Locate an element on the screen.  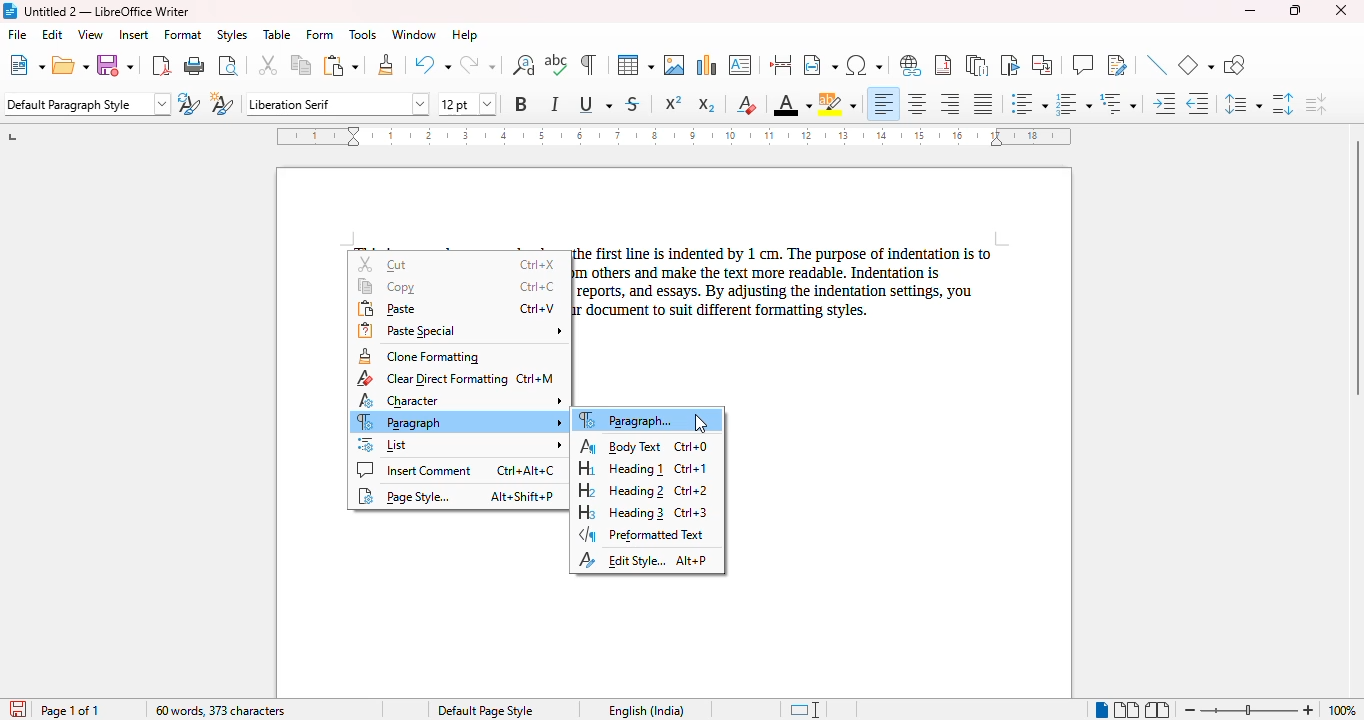
insert field is located at coordinates (819, 65).